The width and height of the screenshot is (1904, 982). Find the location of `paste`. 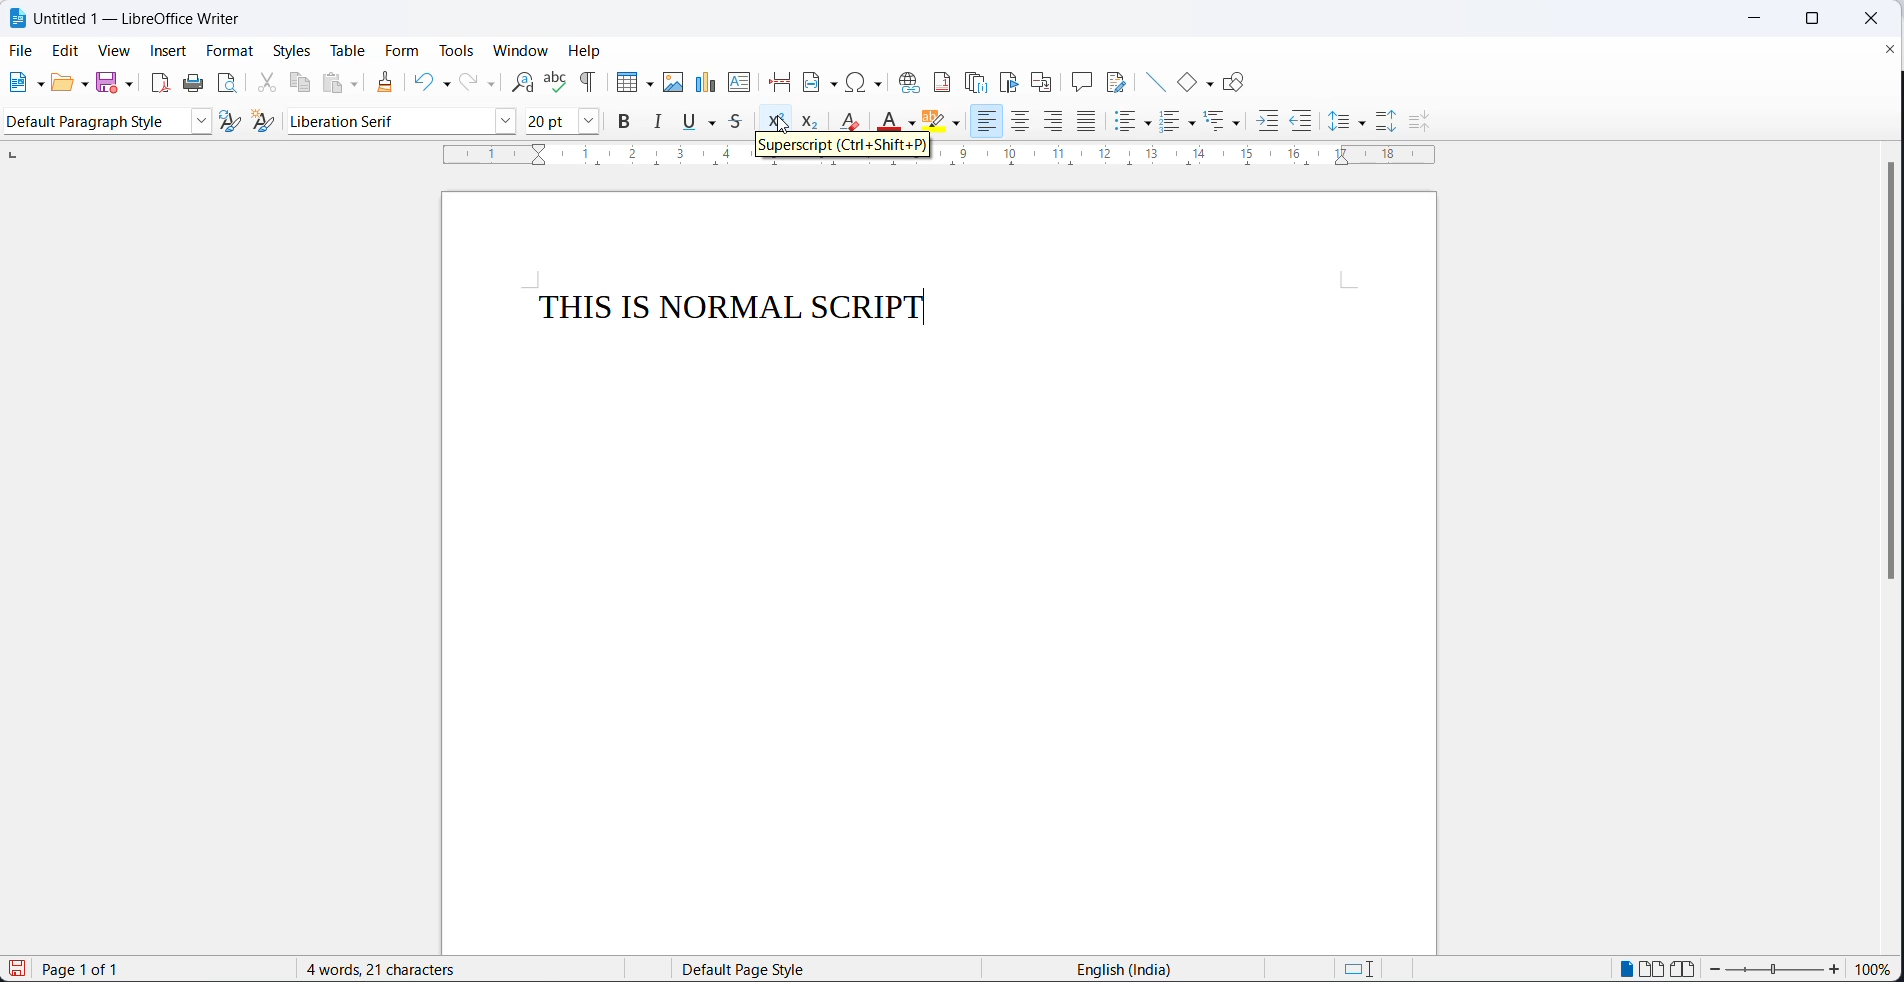

paste is located at coordinates (334, 81).